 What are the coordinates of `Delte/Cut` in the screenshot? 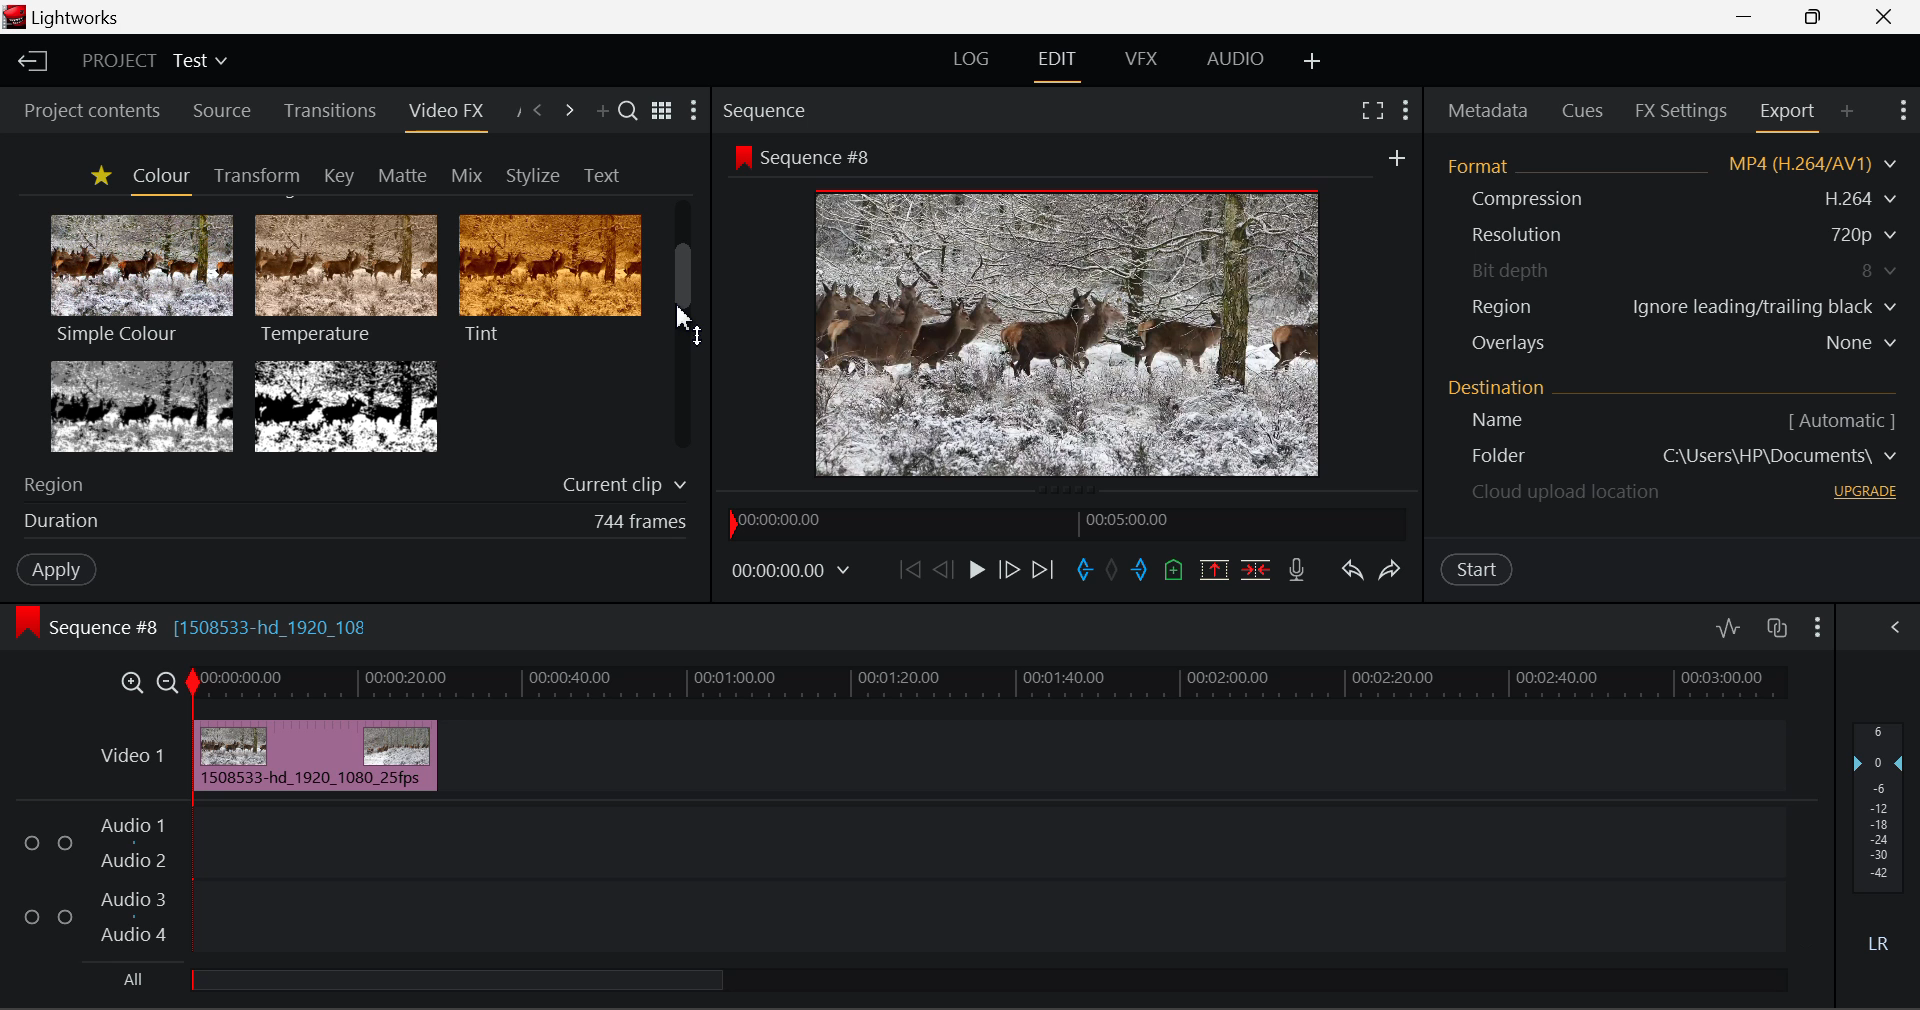 It's located at (1259, 570).